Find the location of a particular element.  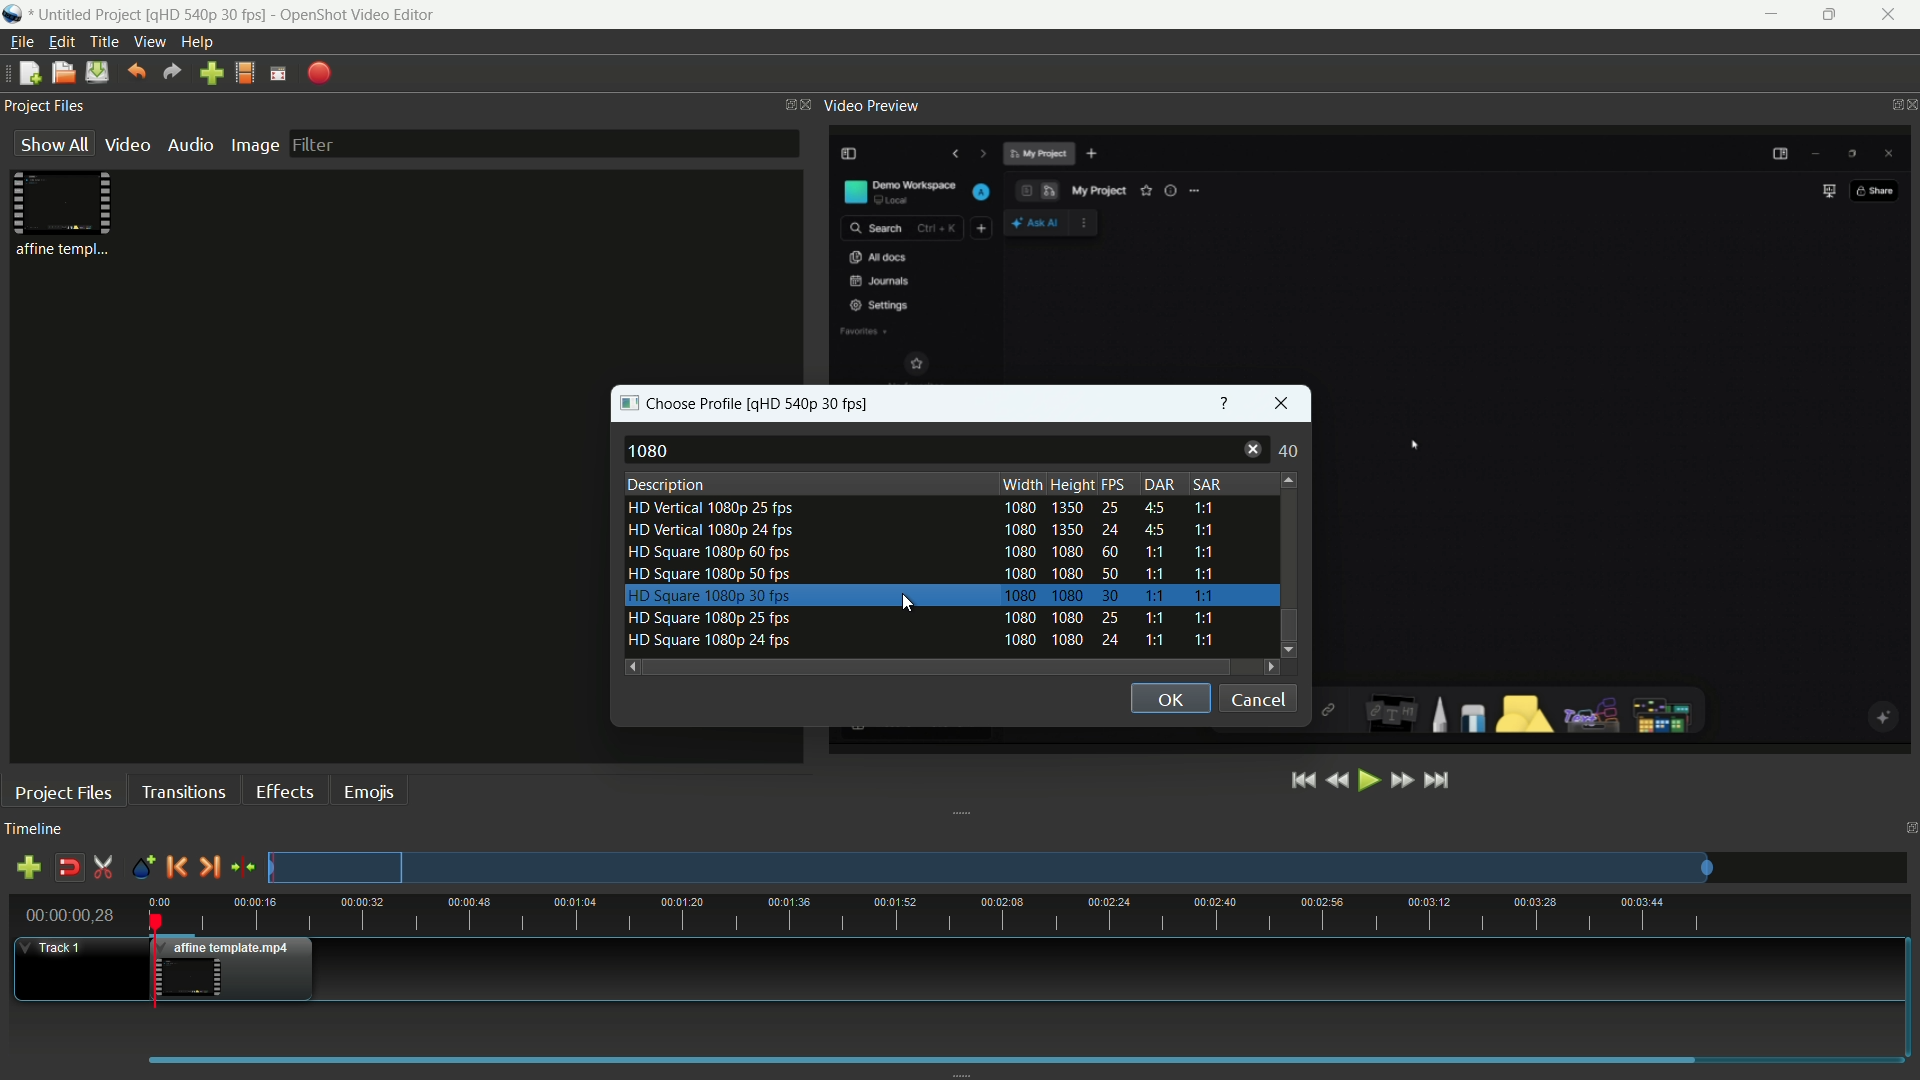

cancel is located at coordinates (1258, 700).